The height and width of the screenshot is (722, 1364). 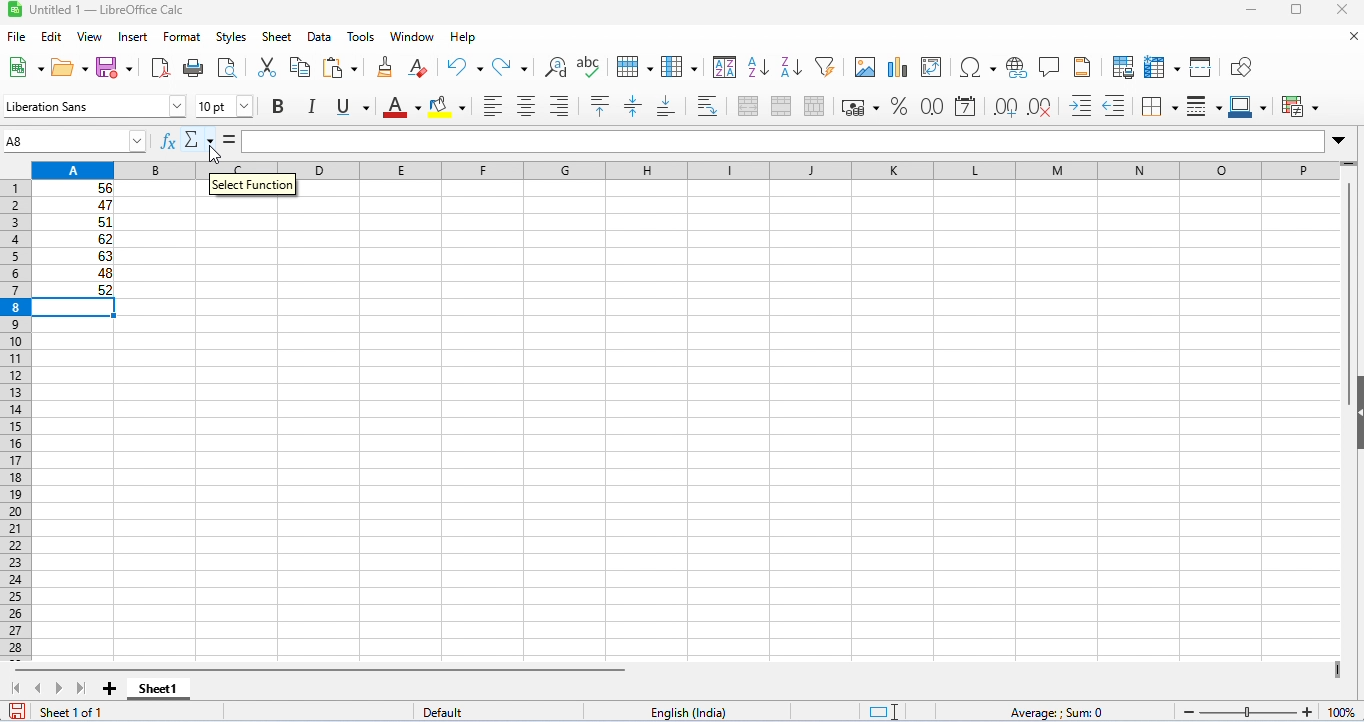 What do you see at coordinates (20, 688) in the screenshot?
I see `first sheet` at bounding box center [20, 688].